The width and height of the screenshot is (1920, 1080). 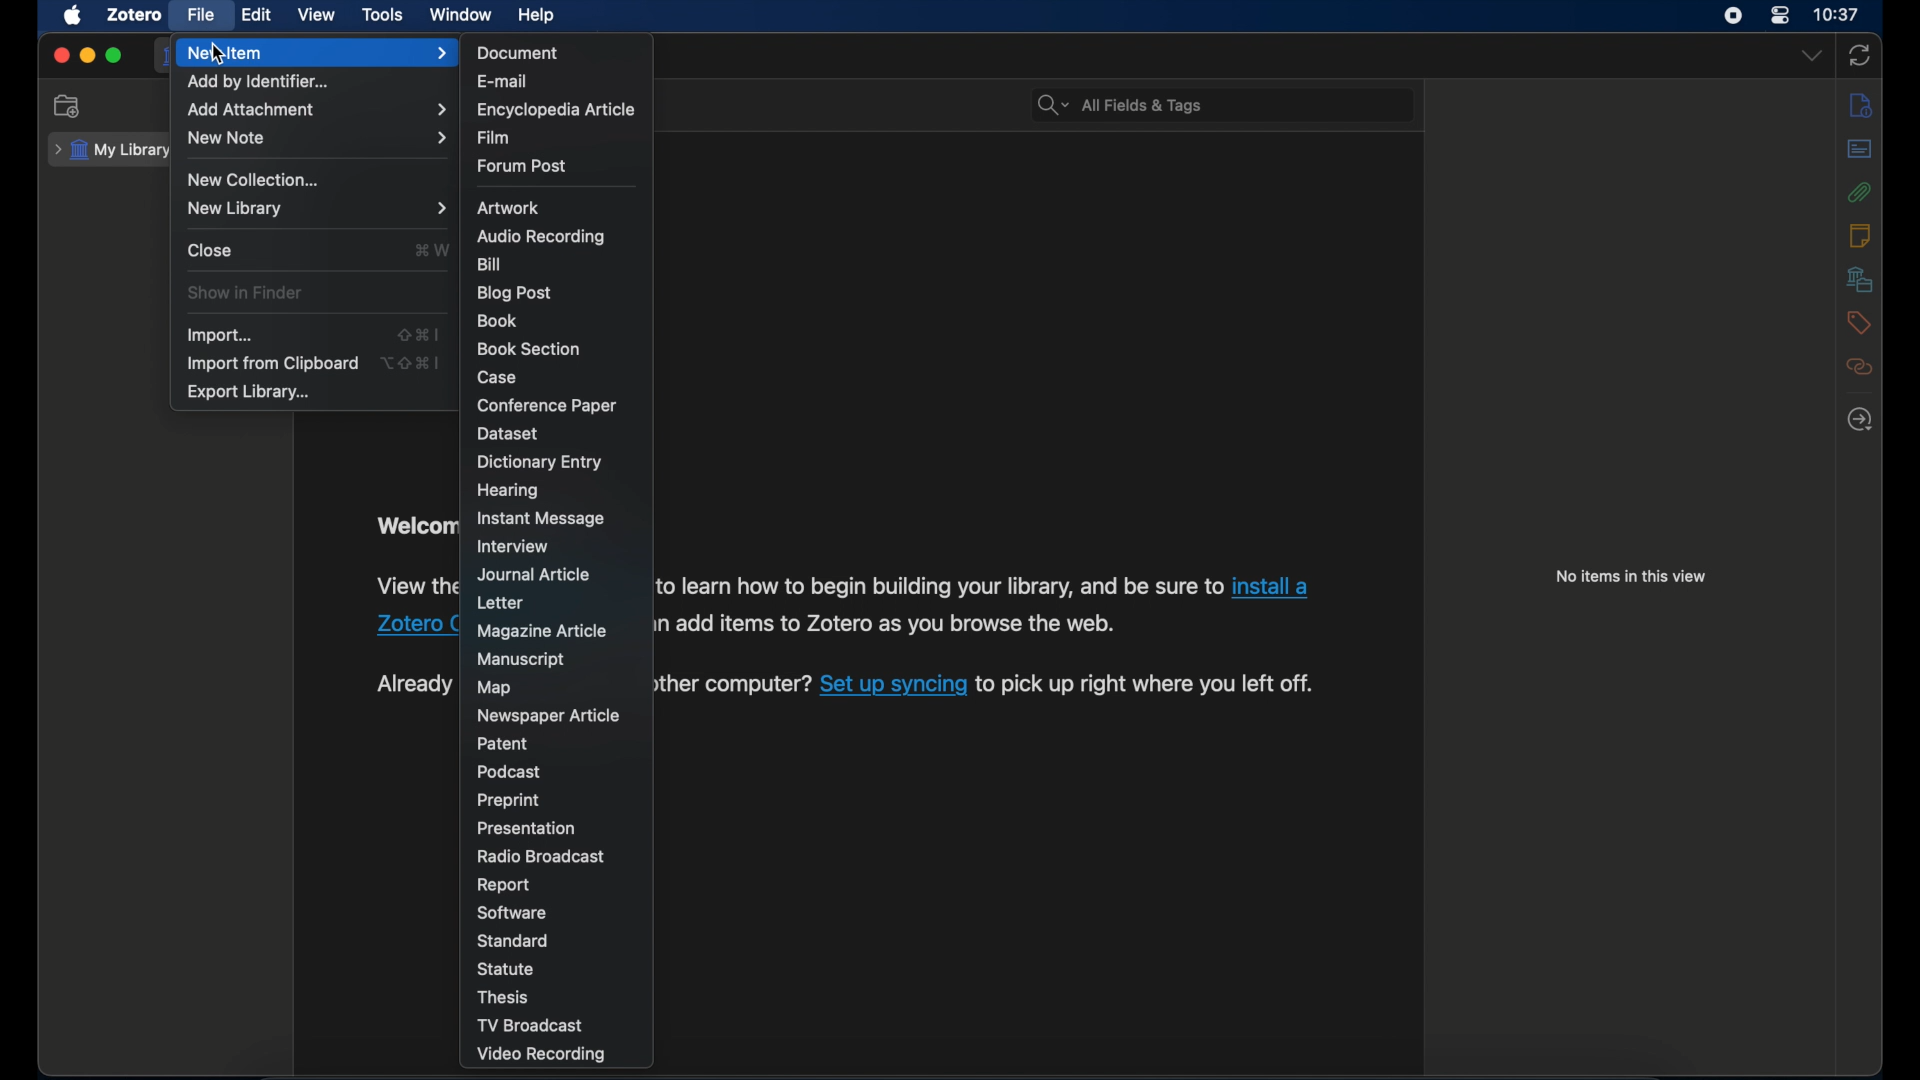 I want to click on forum post, so click(x=523, y=165).